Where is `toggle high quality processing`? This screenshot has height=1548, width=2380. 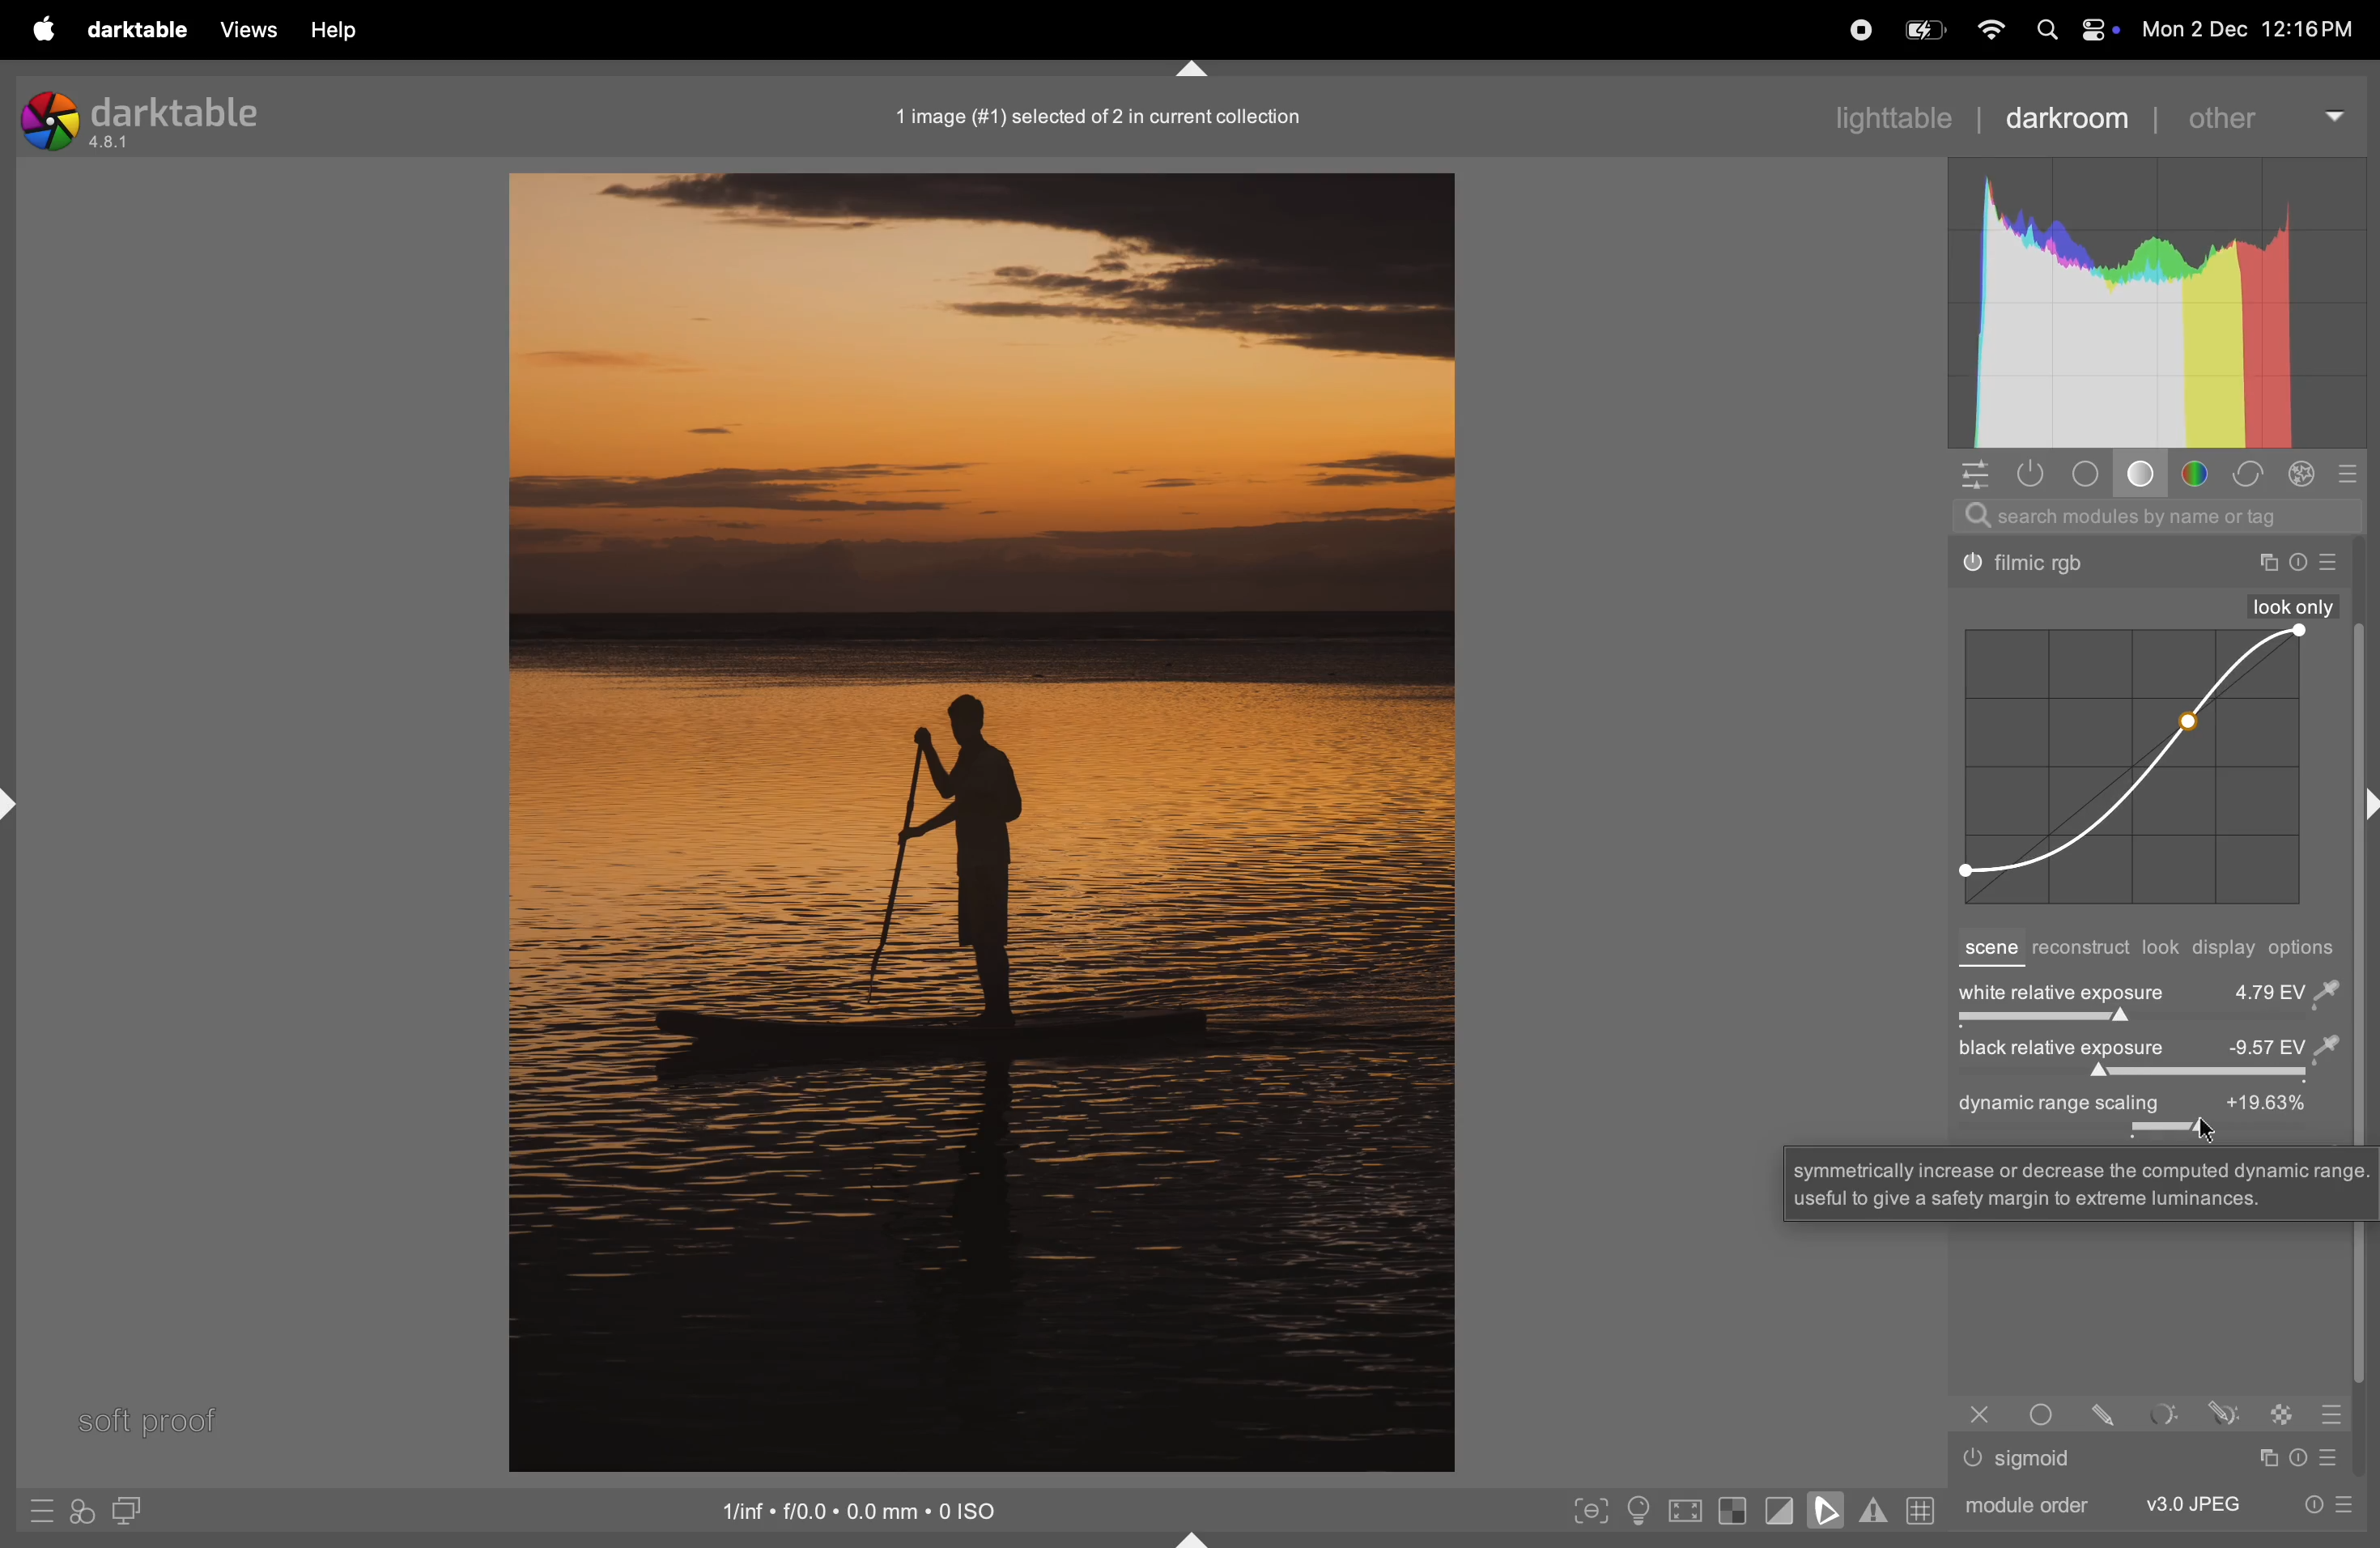
toggle high quality processing is located at coordinates (1687, 1513).